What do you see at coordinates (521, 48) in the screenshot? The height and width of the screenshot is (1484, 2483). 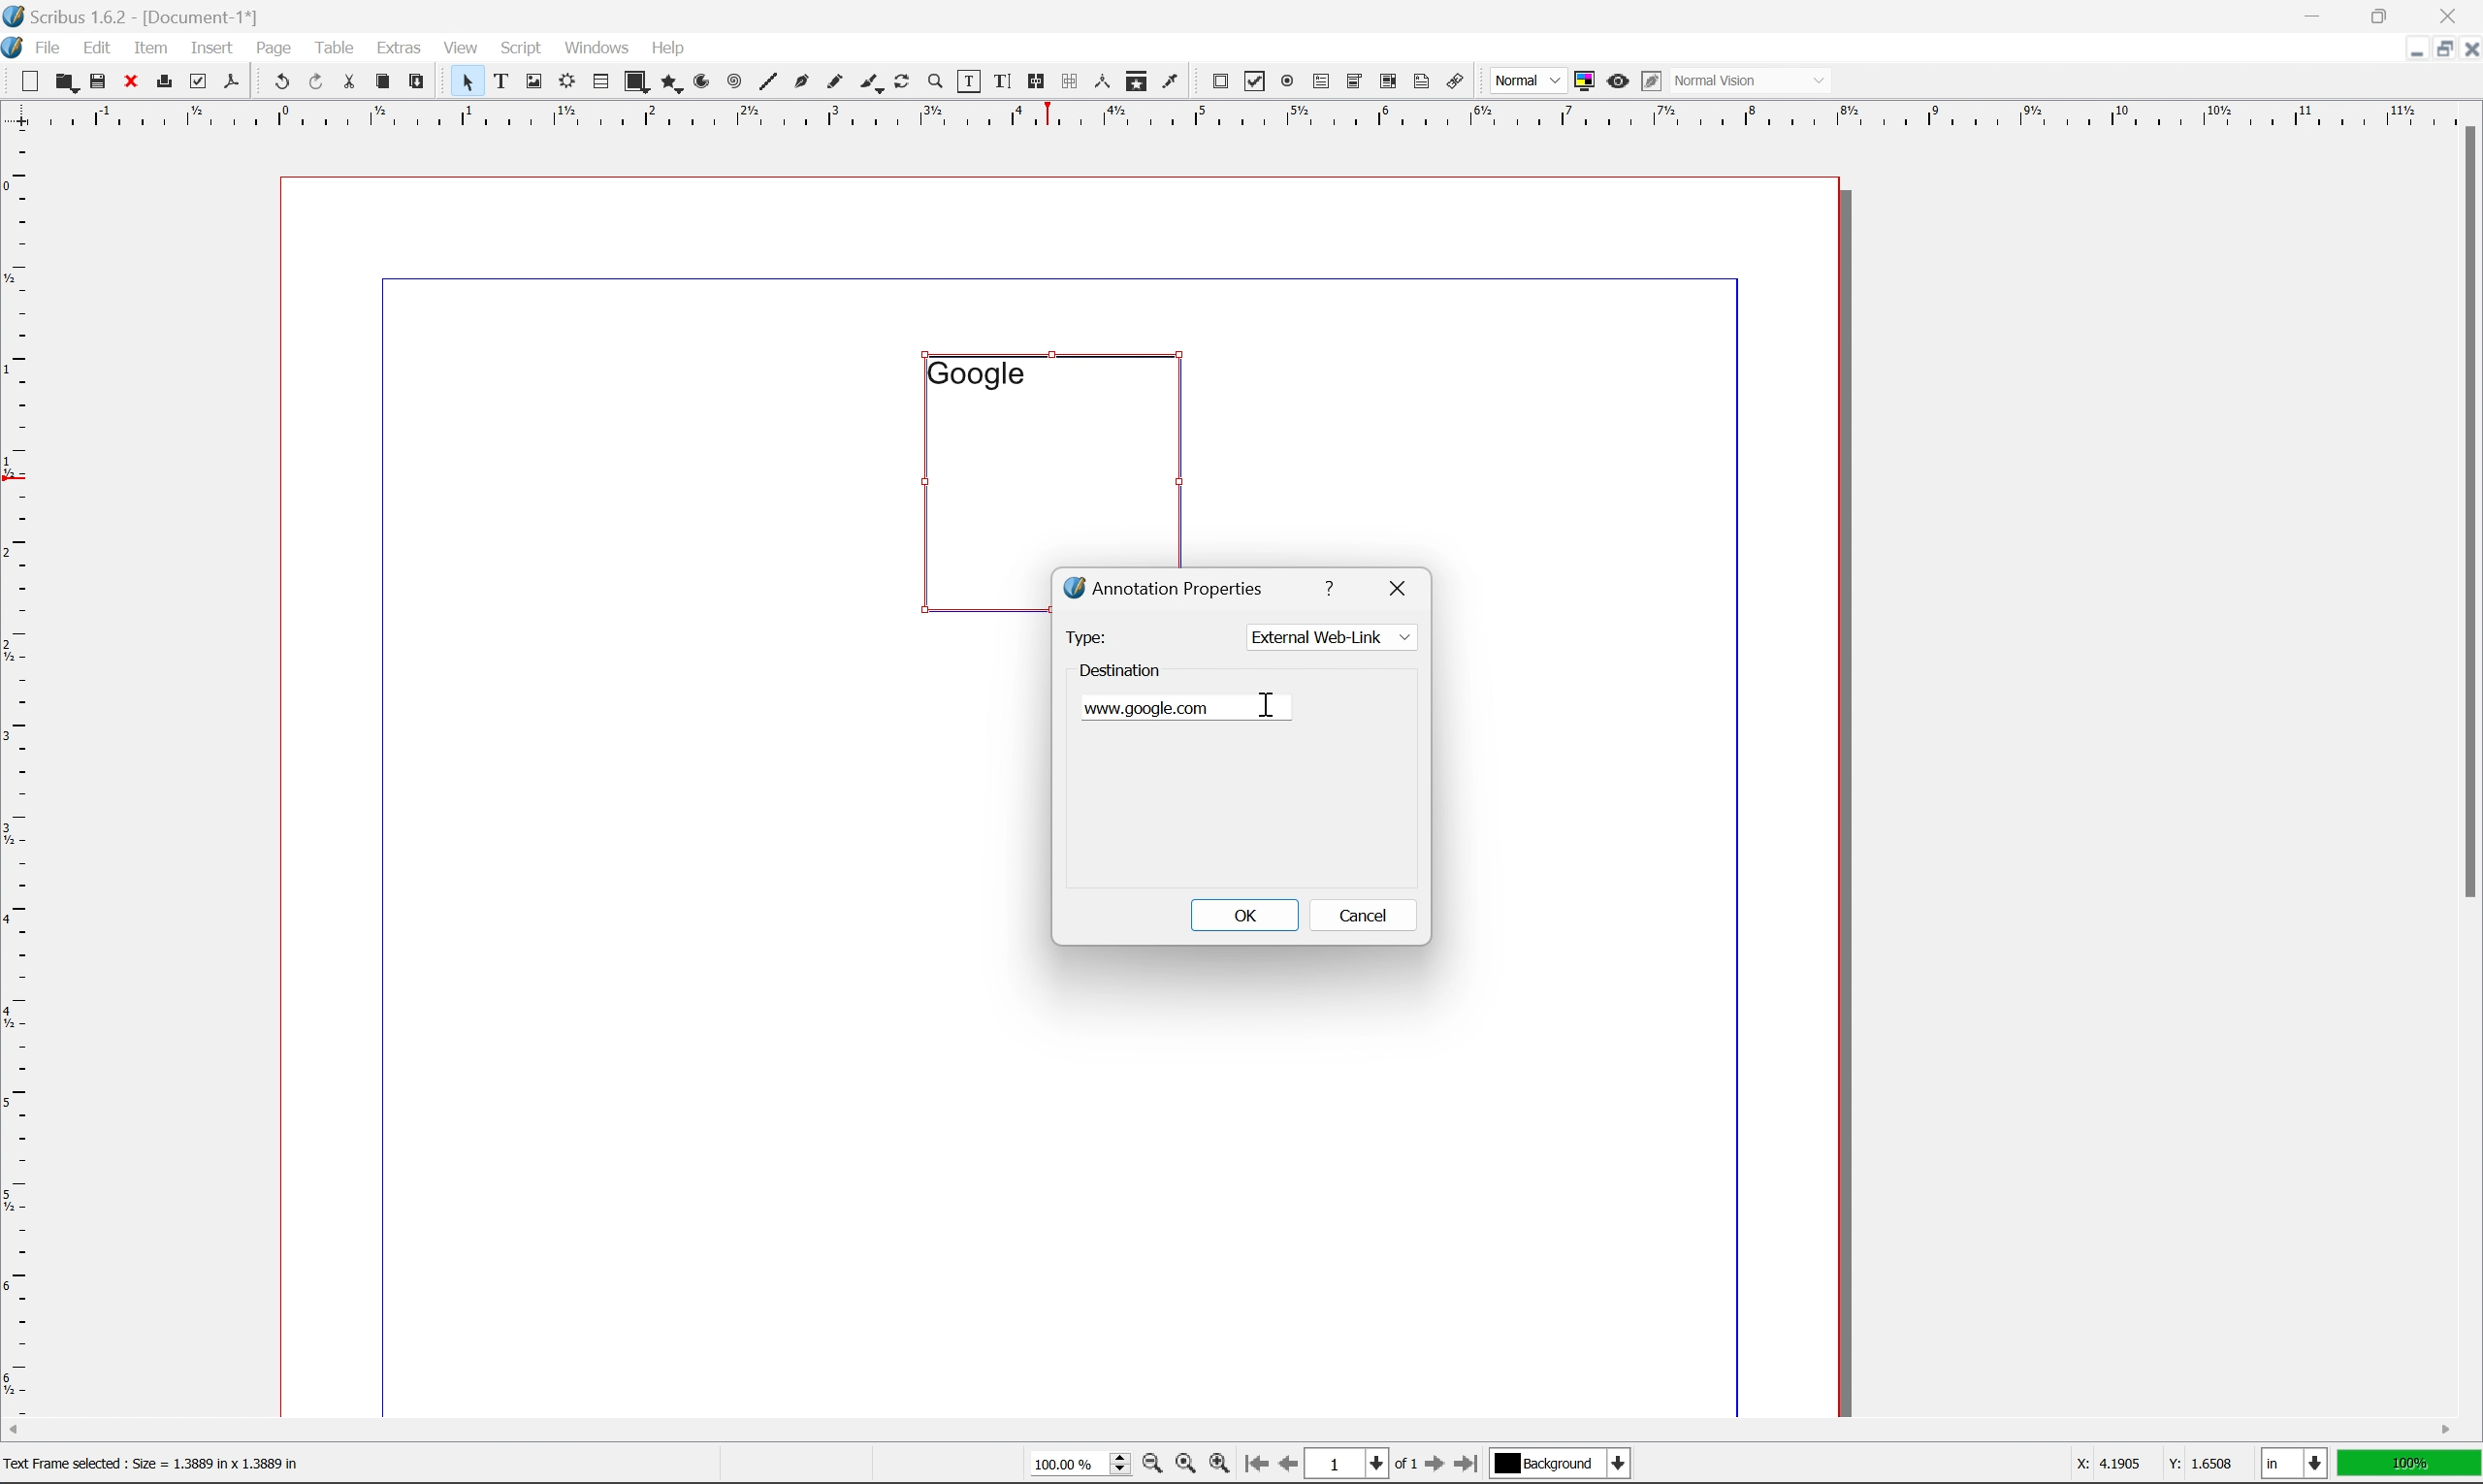 I see `script` at bounding box center [521, 48].